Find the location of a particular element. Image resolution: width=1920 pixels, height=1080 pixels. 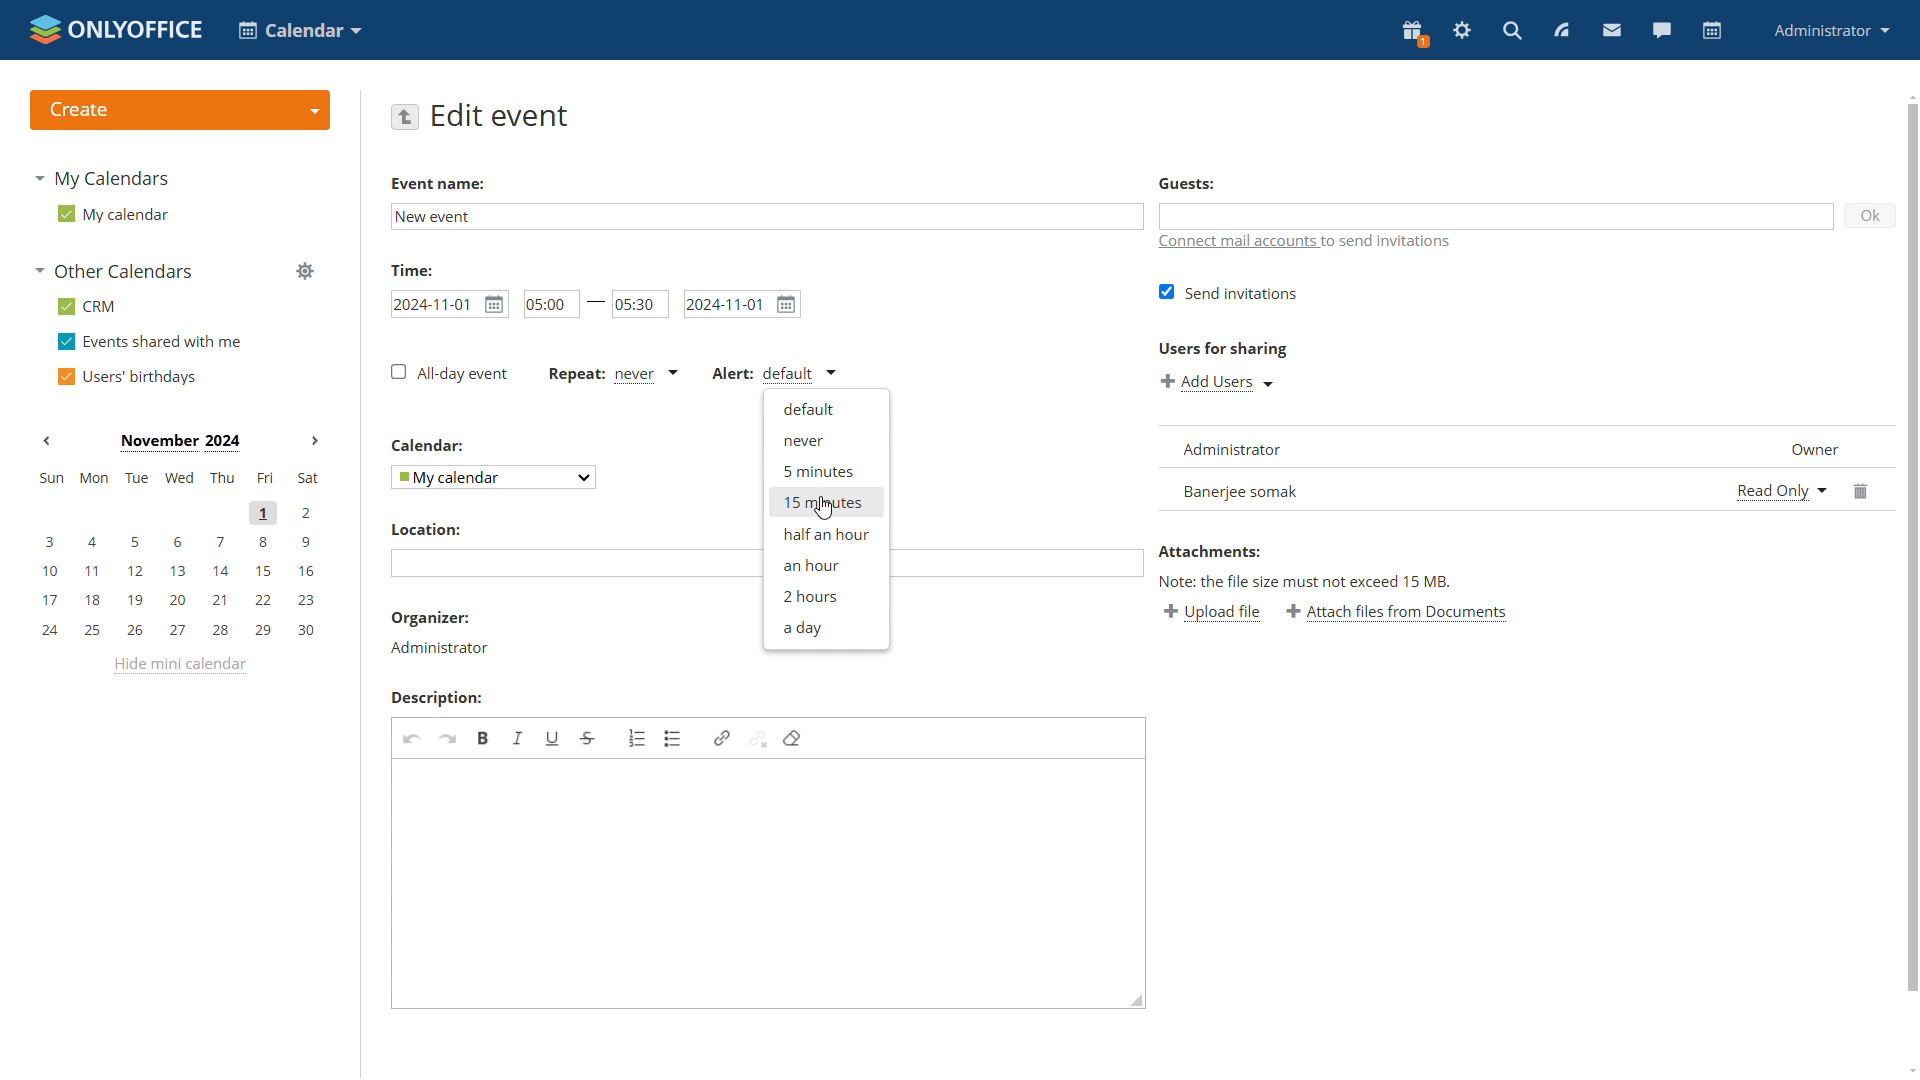

end time is located at coordinates (642, 303).